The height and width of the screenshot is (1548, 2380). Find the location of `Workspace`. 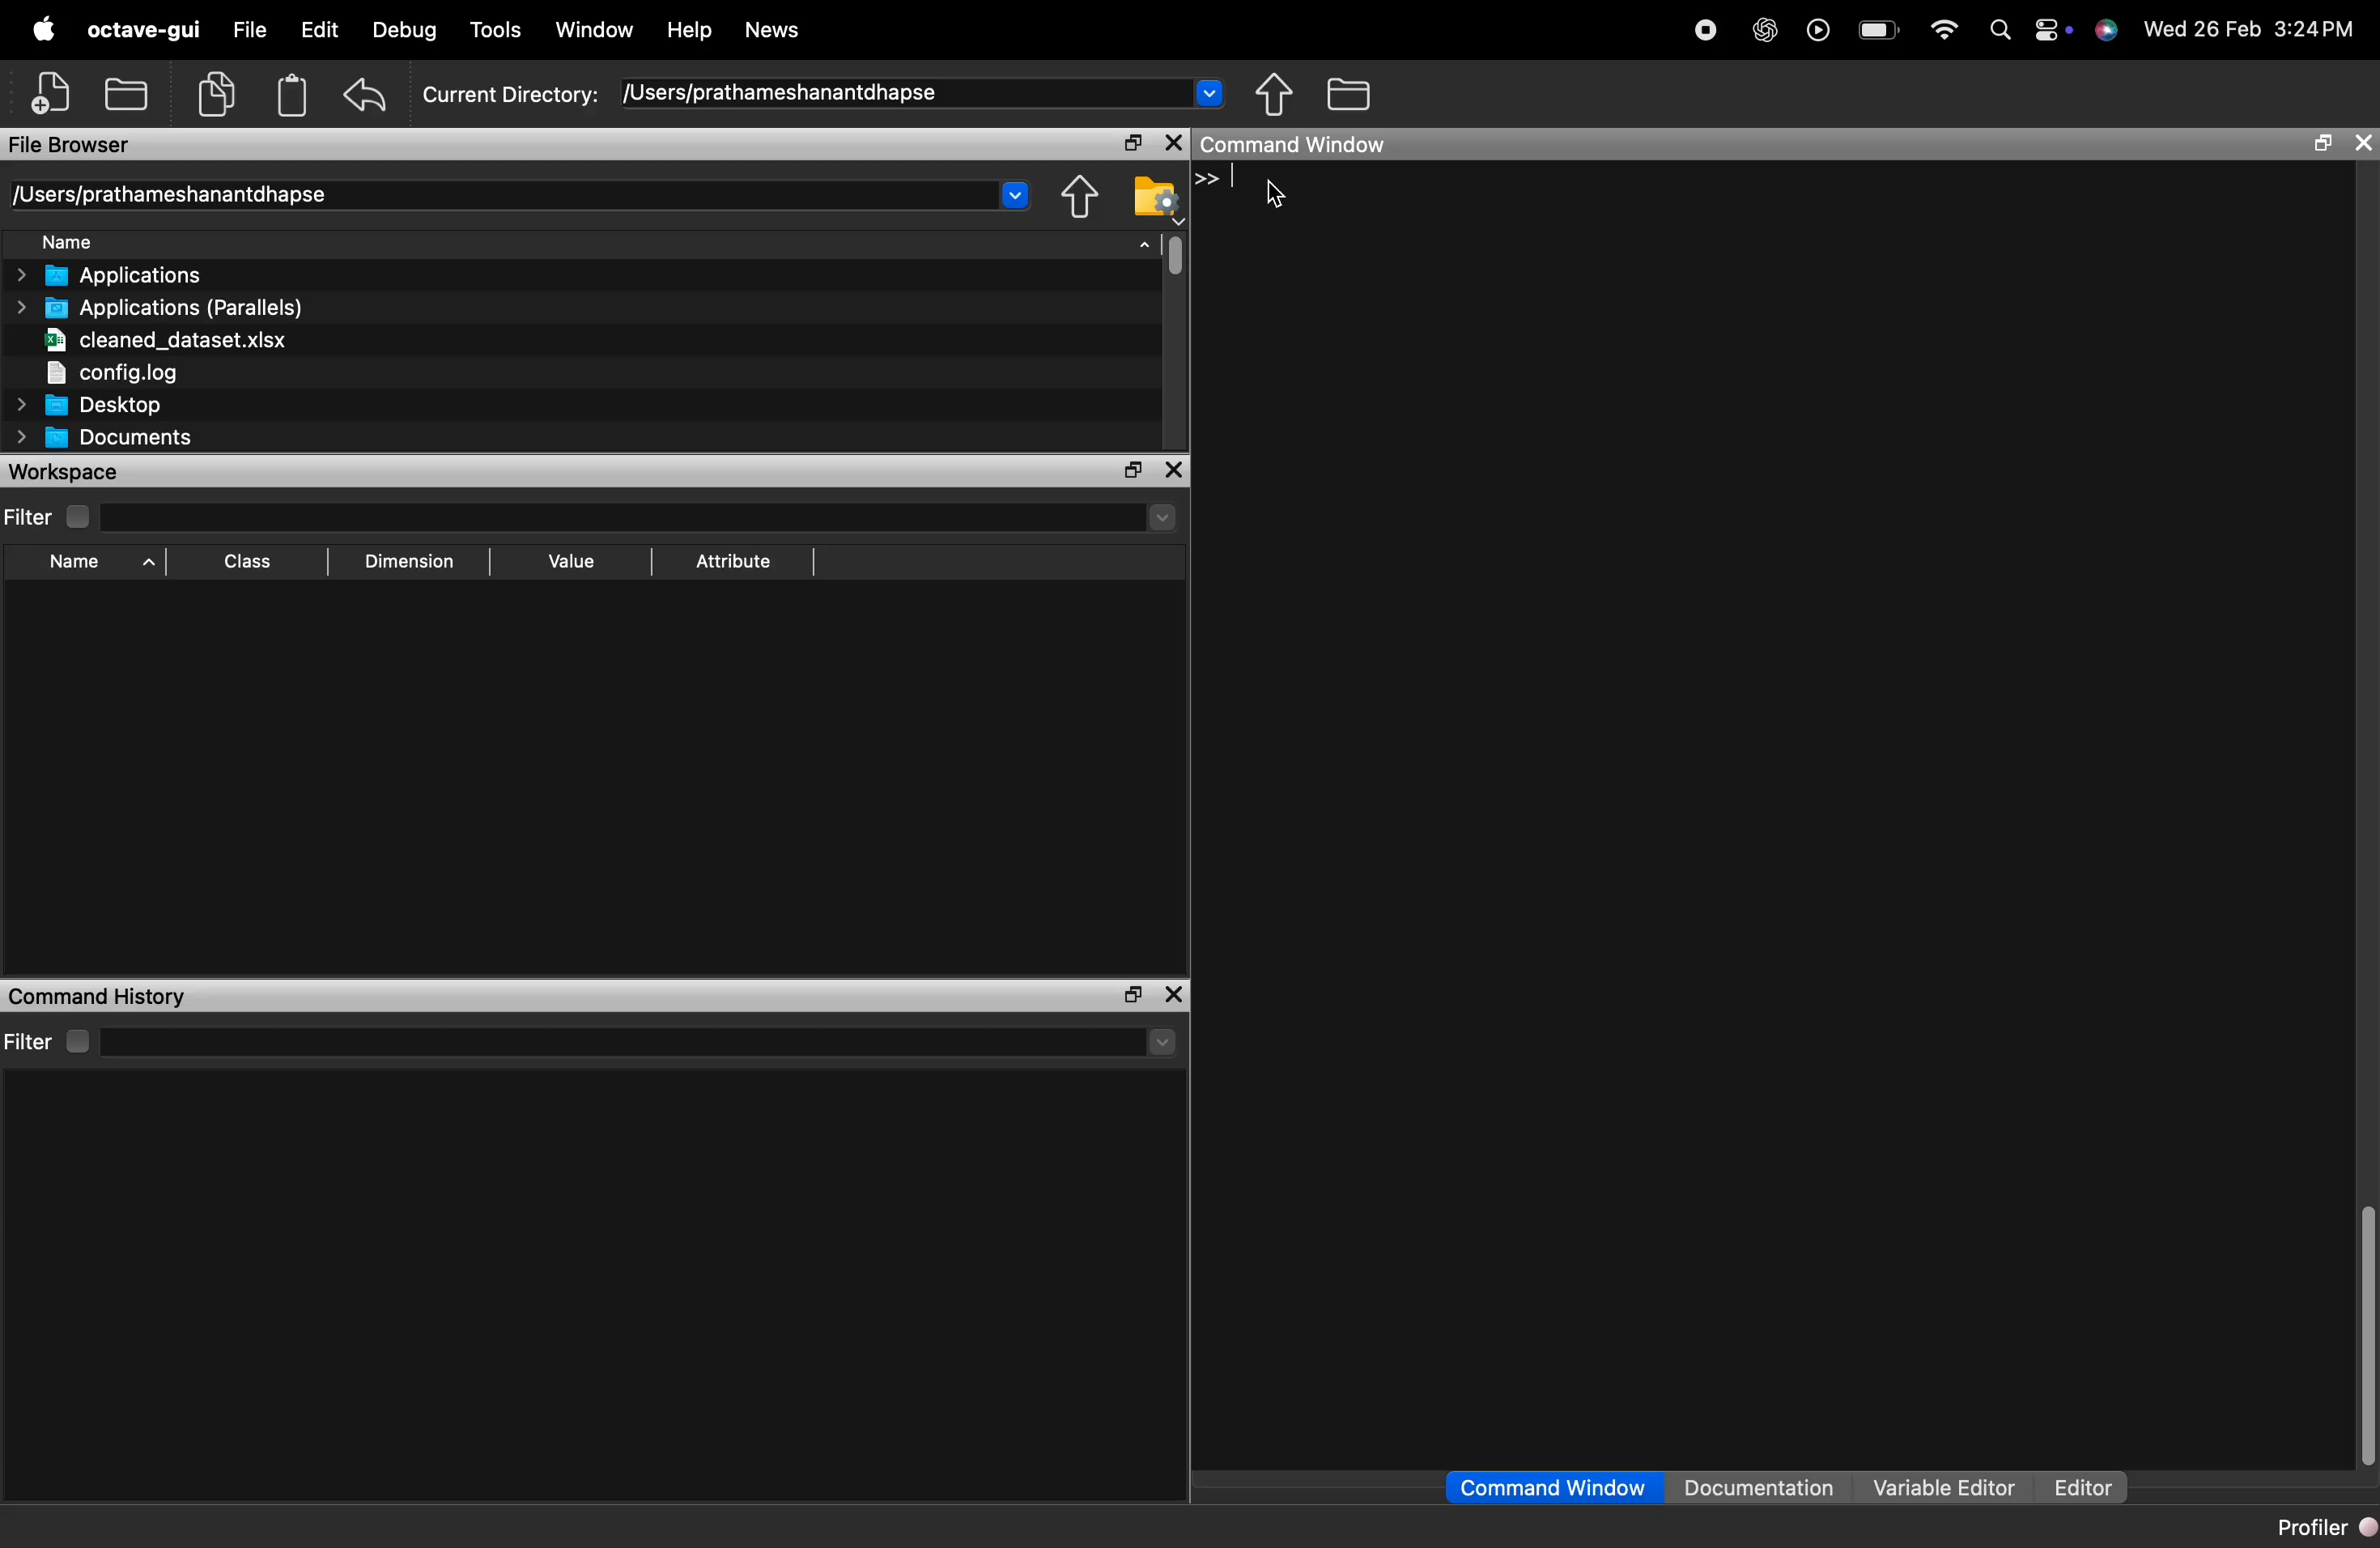

Workspace is located at coordinates (78, 471).